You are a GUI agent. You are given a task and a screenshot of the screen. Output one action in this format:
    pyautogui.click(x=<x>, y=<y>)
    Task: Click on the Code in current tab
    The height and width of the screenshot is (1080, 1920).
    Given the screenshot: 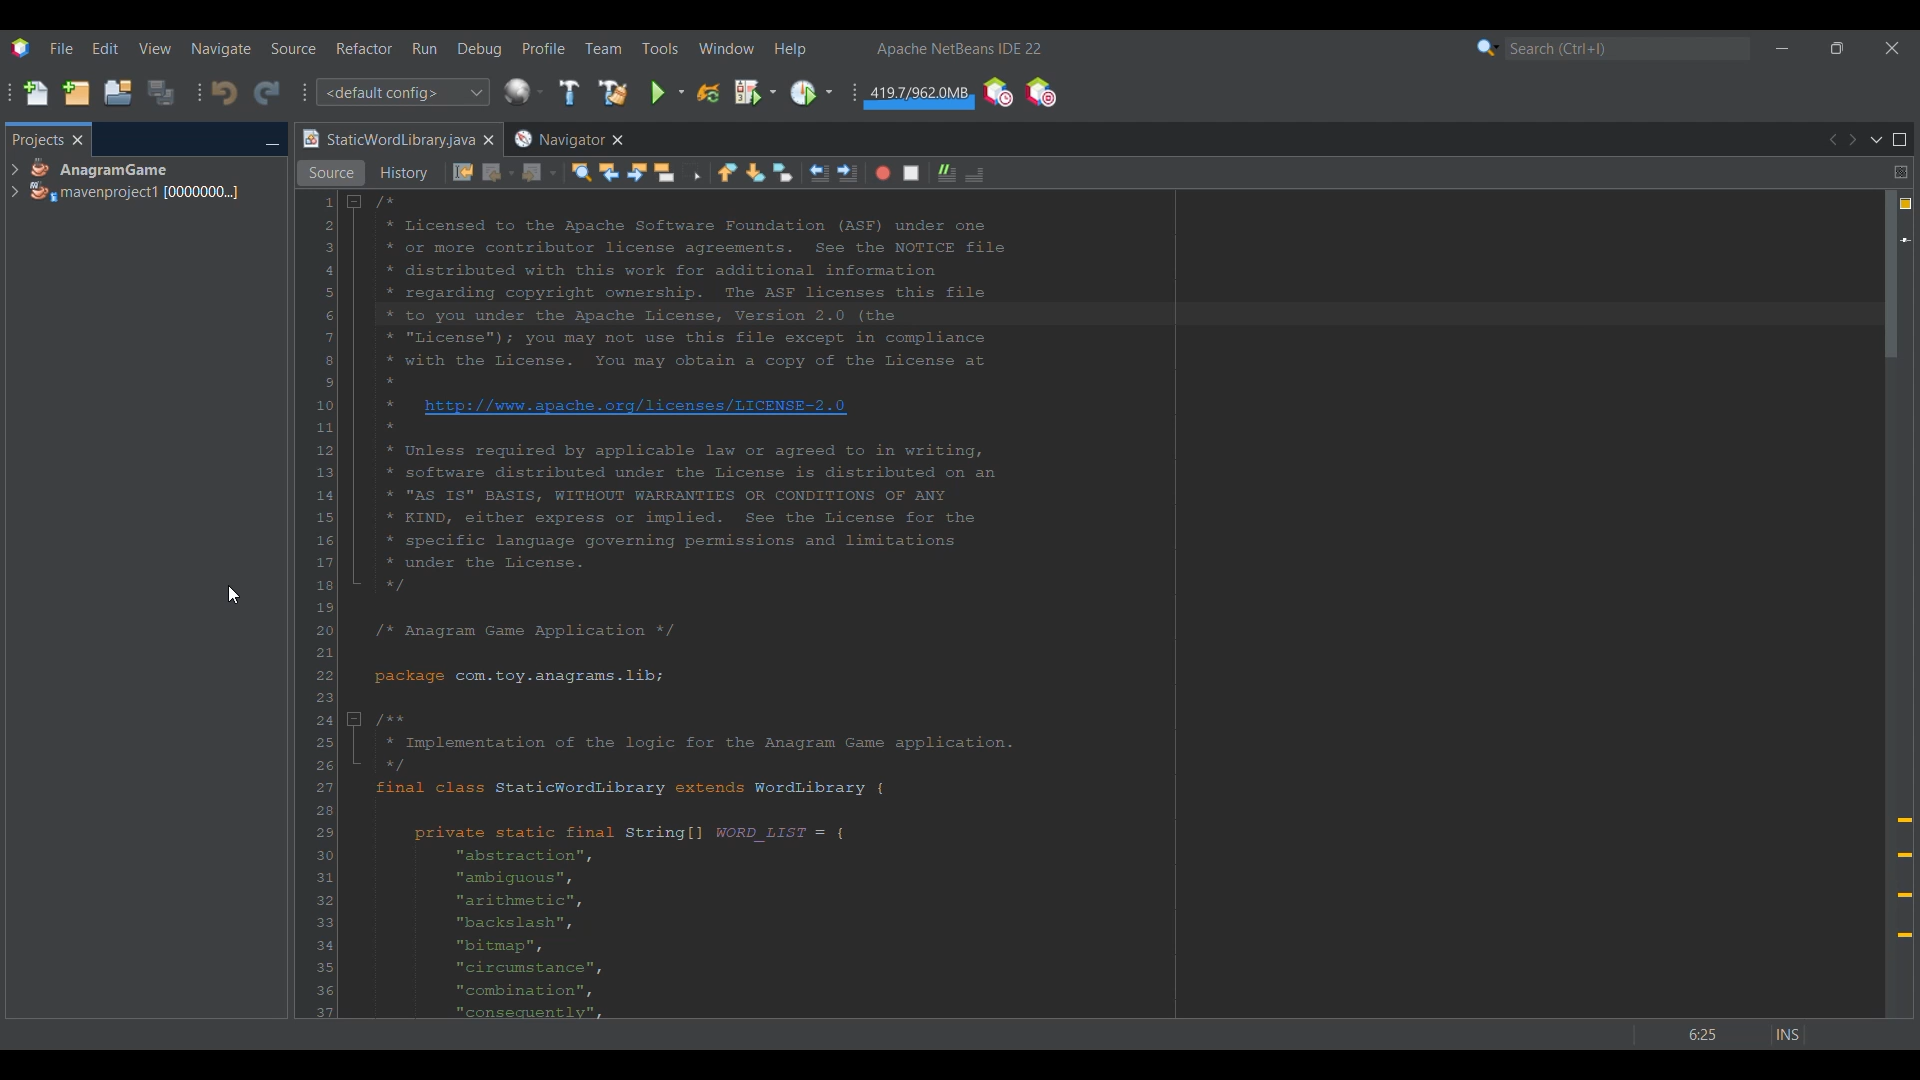 What is the action you would take?
    pyautogui.click(x=1086, y=603)
    